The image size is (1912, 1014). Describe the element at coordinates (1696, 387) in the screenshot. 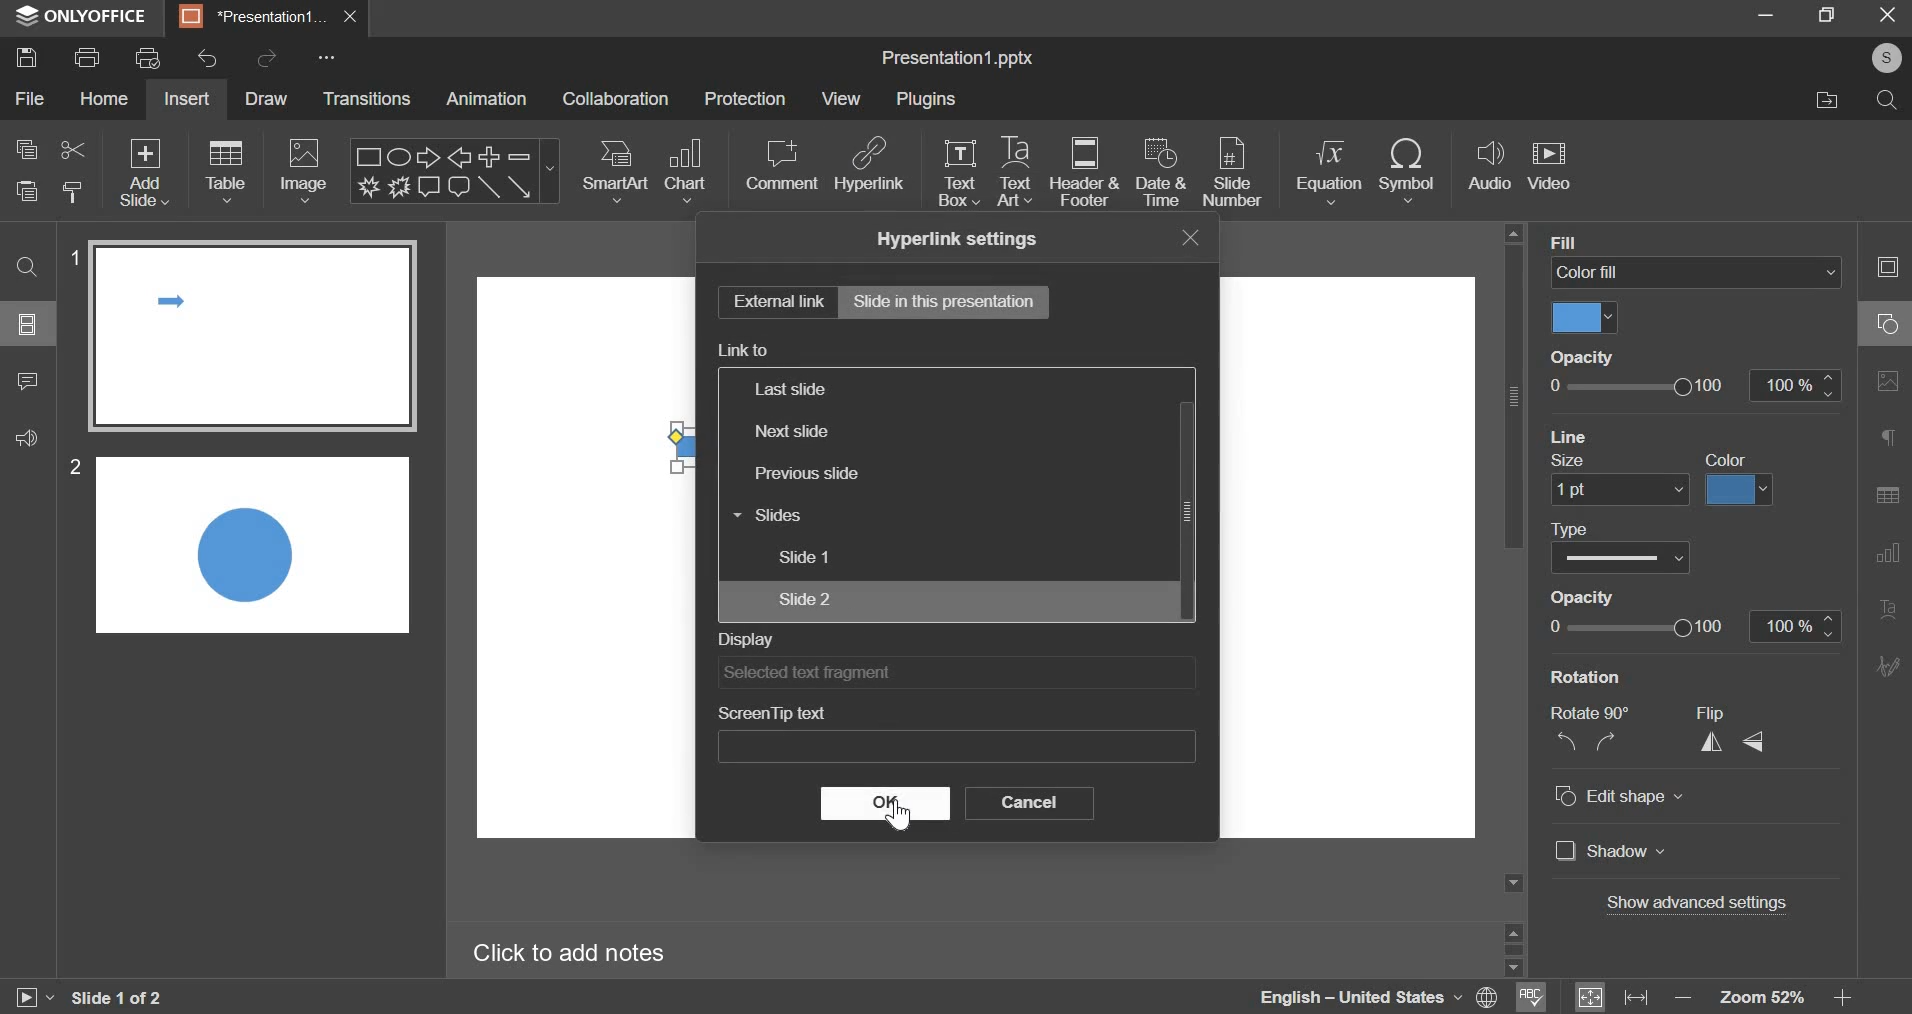

I see `opacity slider from 0 to 100` at that location.